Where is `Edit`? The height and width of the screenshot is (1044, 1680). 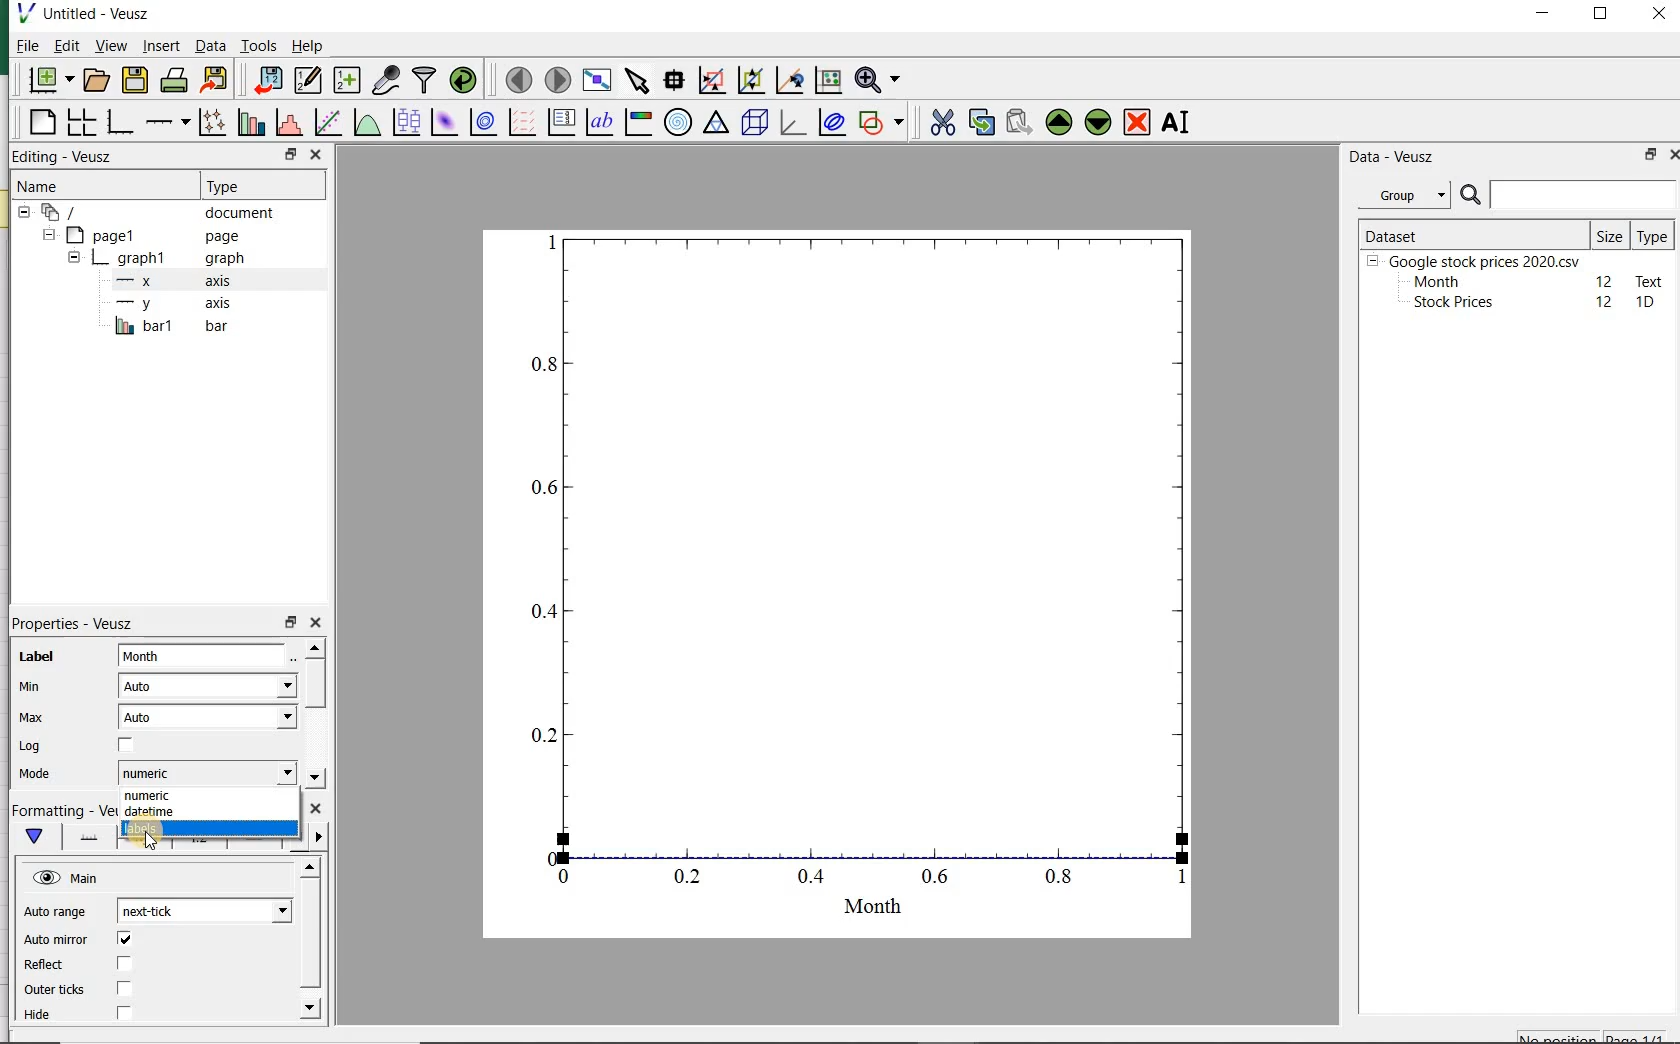 Edit is located at coordinates (65, 45).